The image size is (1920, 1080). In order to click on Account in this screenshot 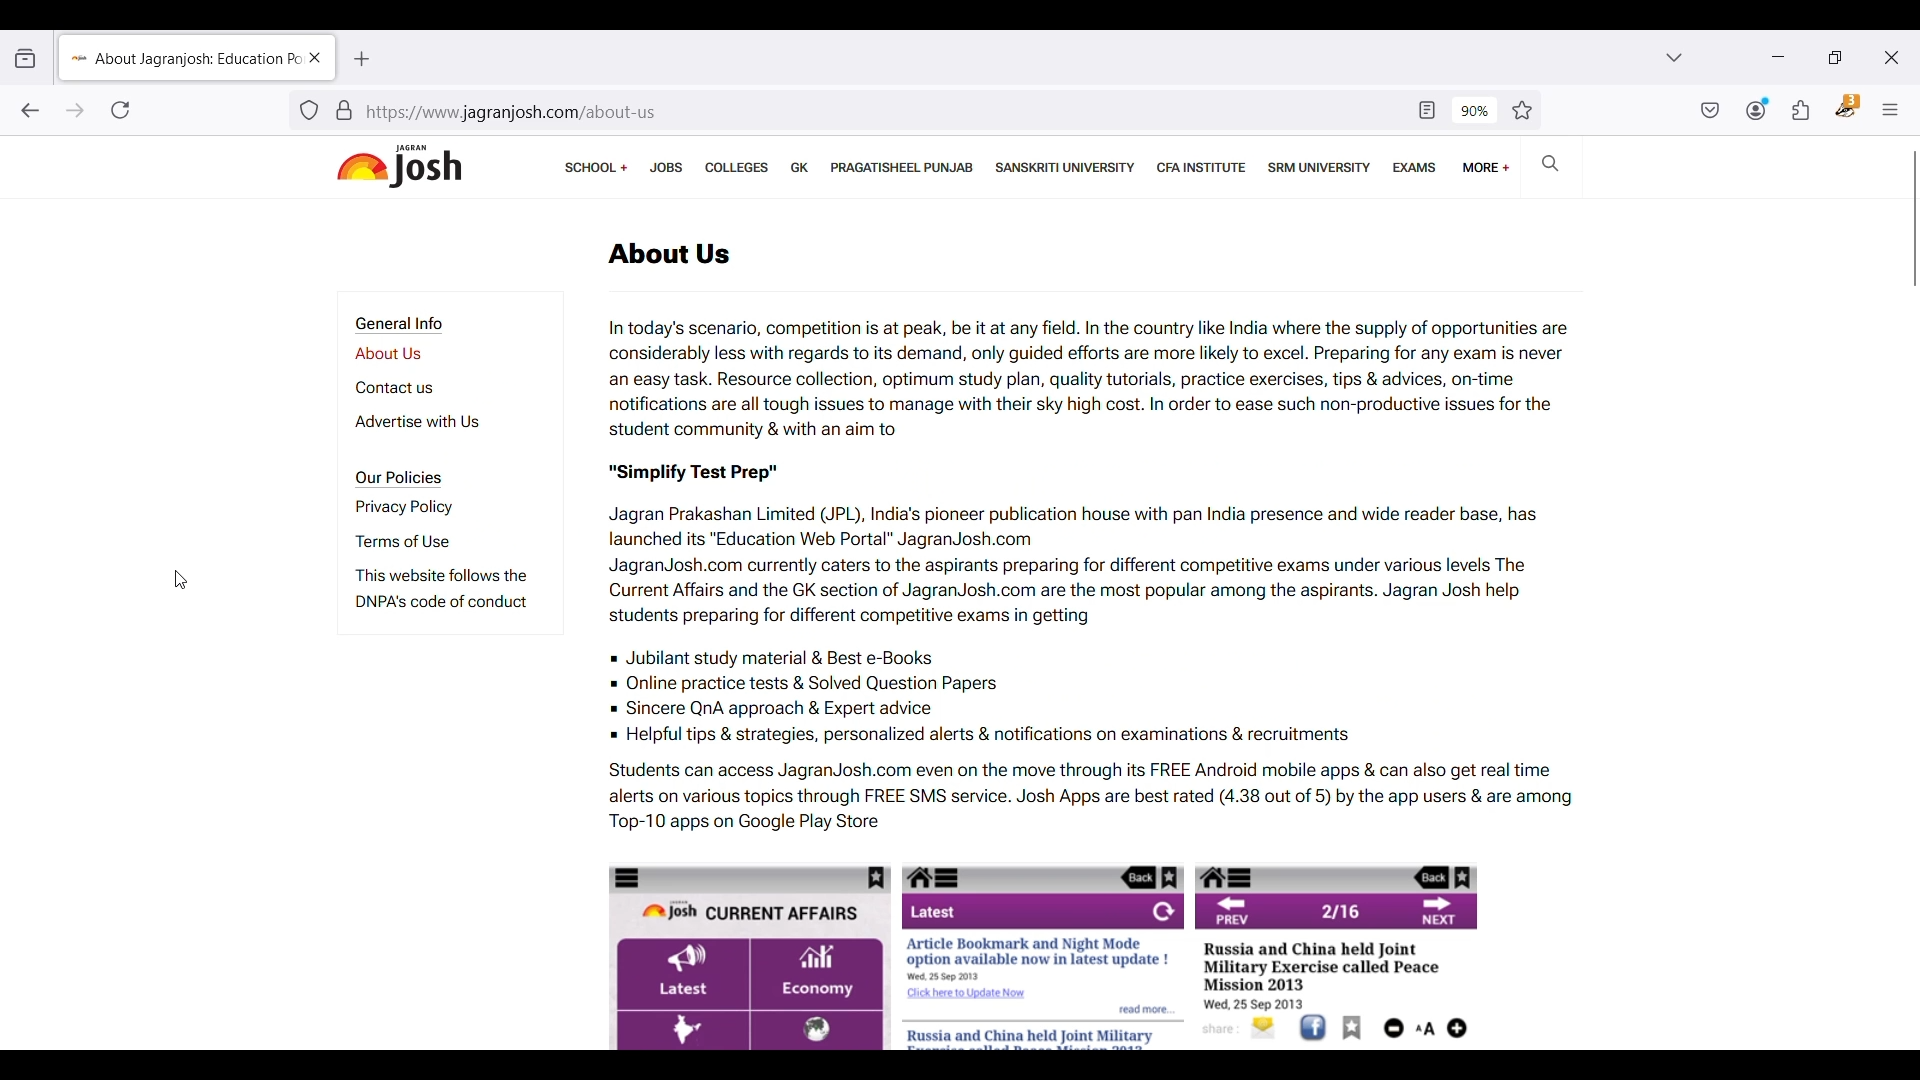, I will do `click(1758, 109)`.